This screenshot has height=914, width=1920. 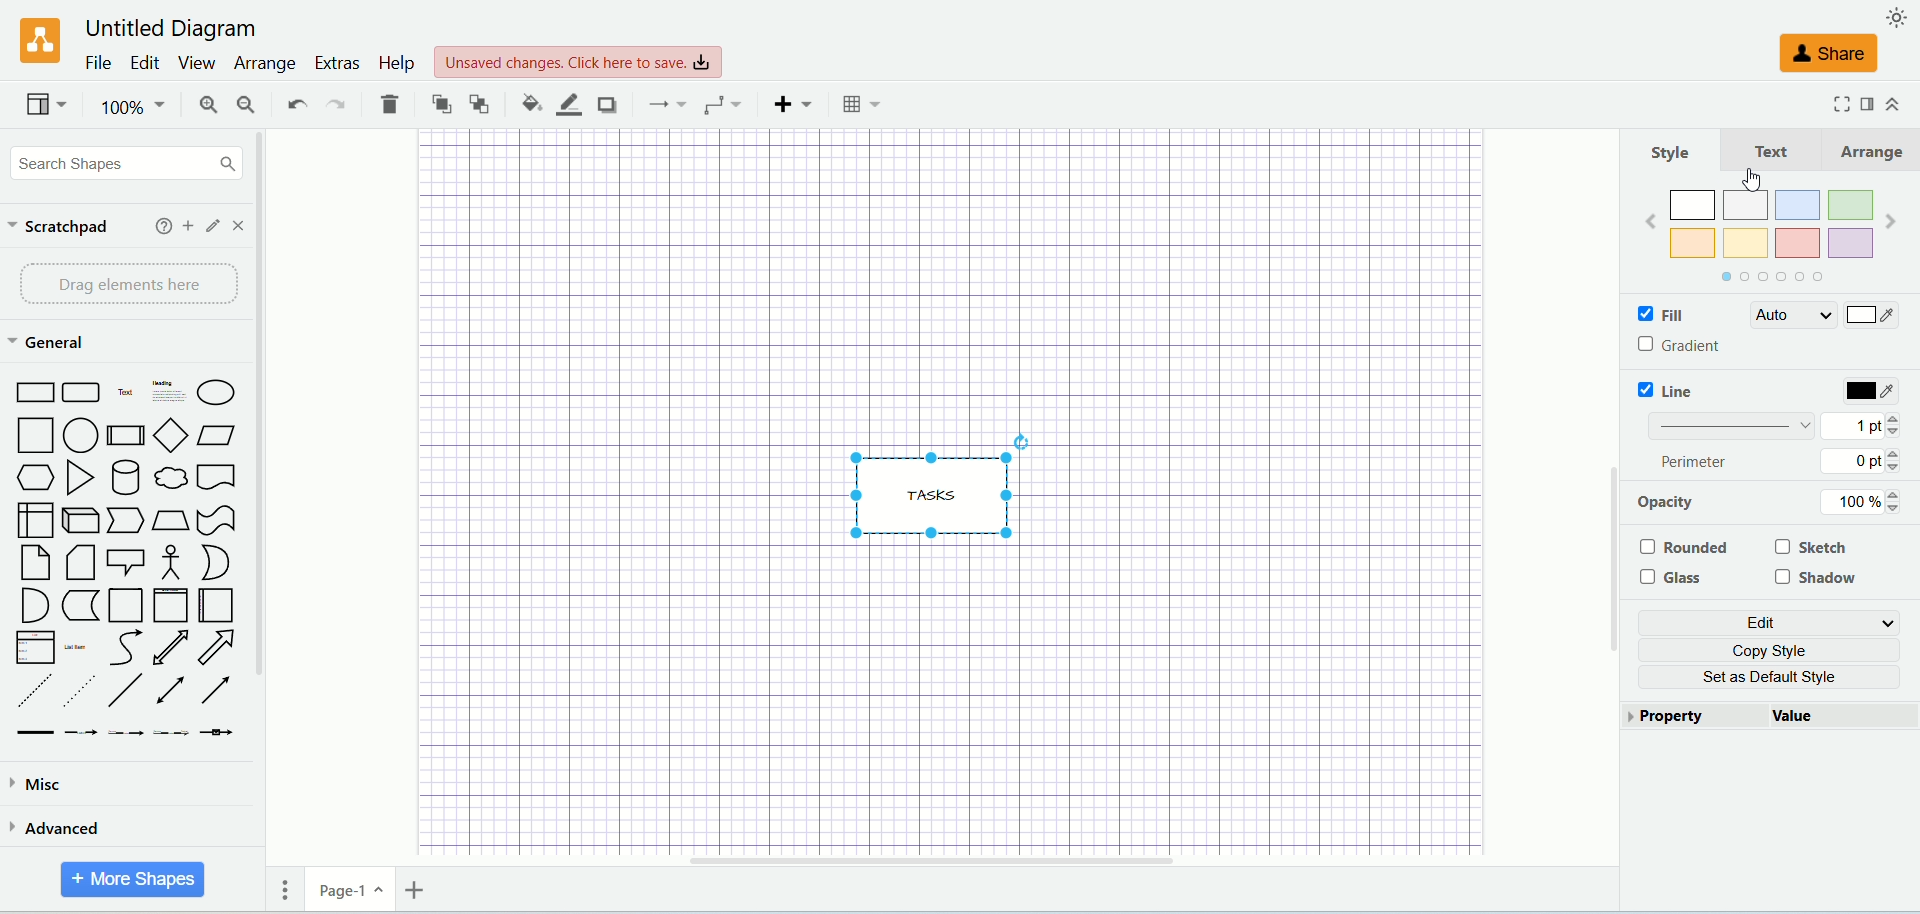 I want to click on Connector with label, so click(x=80, y=733).